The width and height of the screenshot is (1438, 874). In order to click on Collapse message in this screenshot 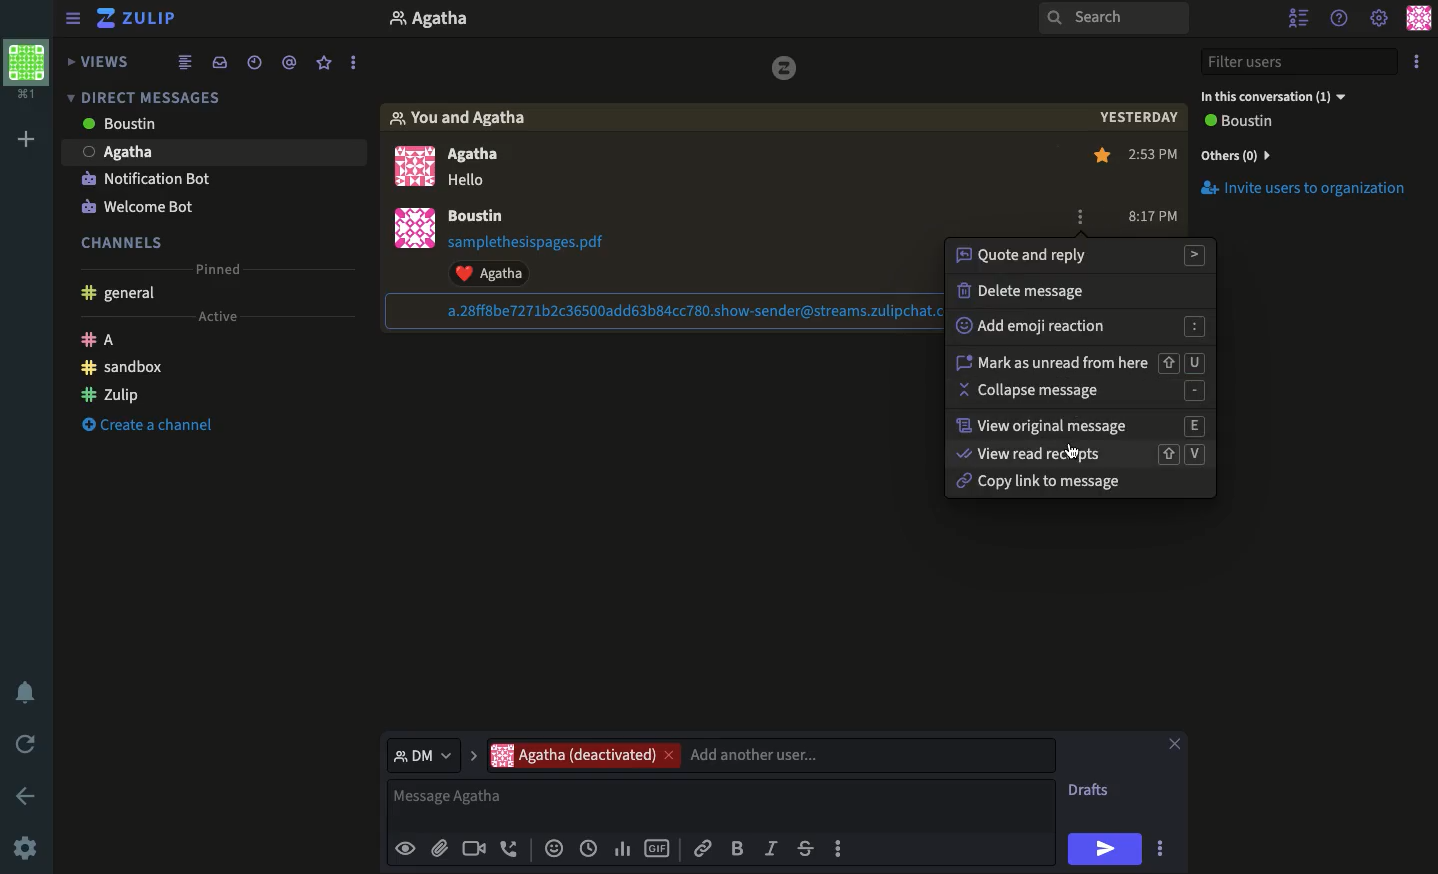, I will do `click(1078, 388)`.